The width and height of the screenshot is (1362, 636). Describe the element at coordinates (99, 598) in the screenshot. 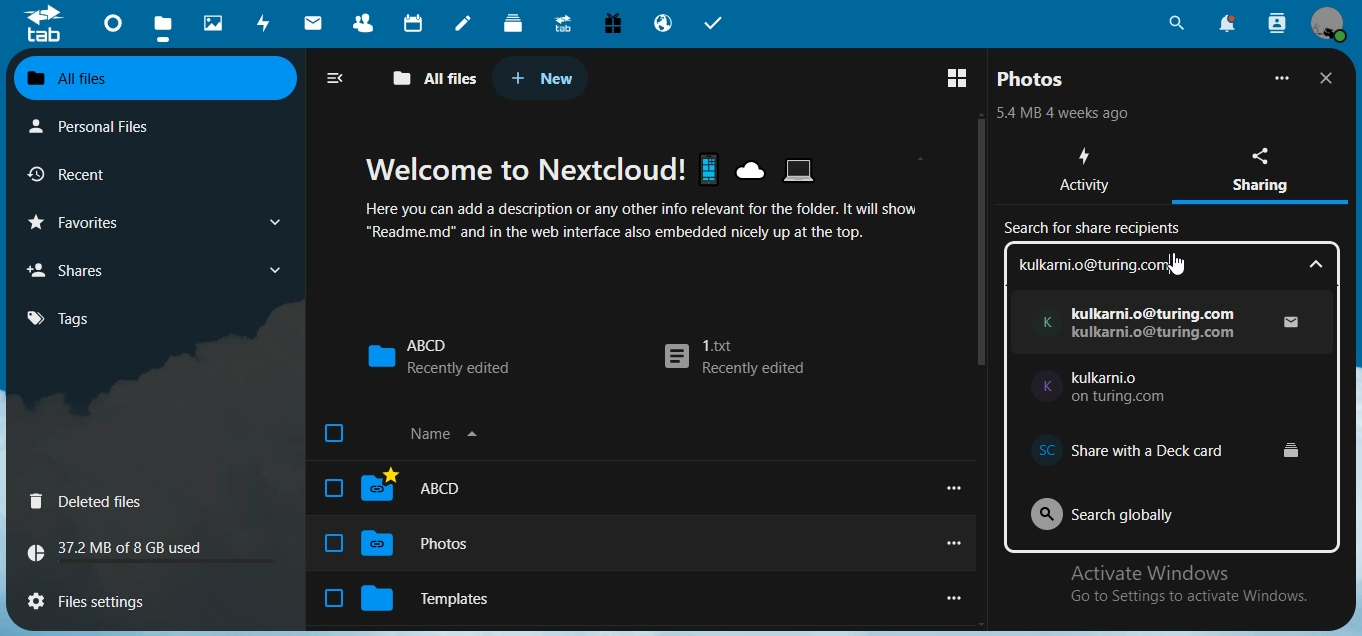

I see `files` at that location.